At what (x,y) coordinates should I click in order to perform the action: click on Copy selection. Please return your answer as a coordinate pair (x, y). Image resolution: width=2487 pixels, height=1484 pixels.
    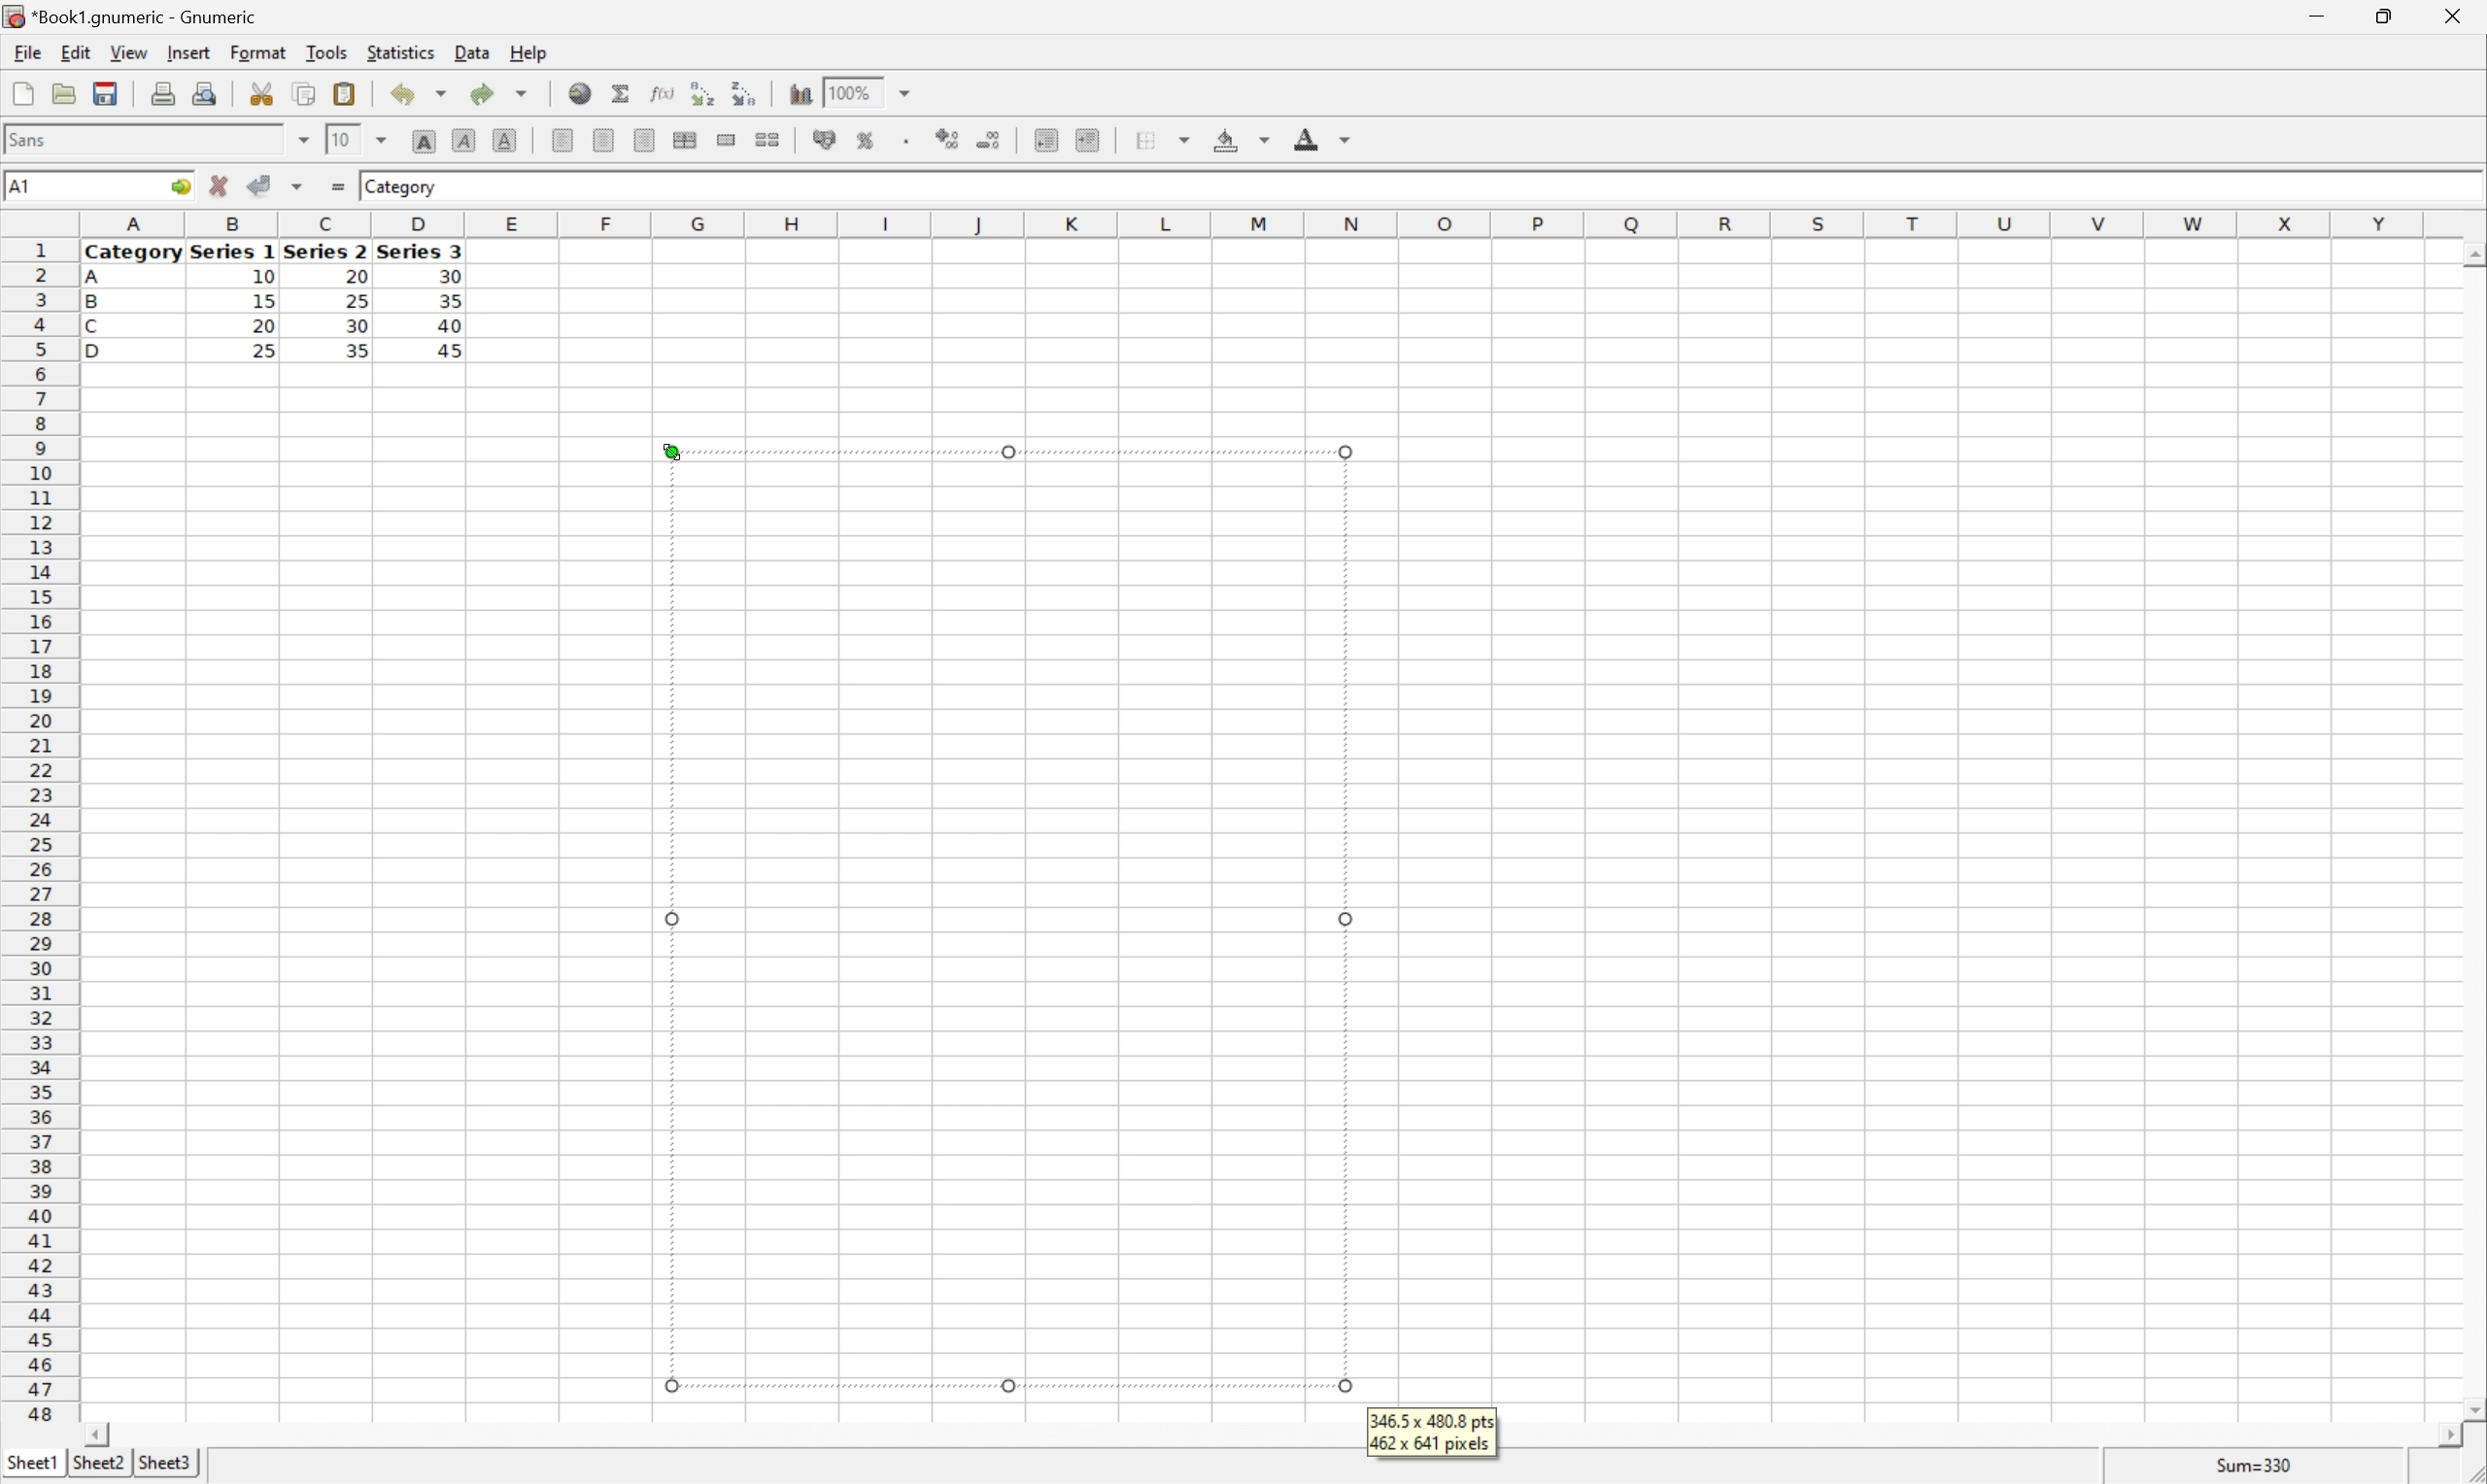
    Looking at the image, I should click on (305, 92).